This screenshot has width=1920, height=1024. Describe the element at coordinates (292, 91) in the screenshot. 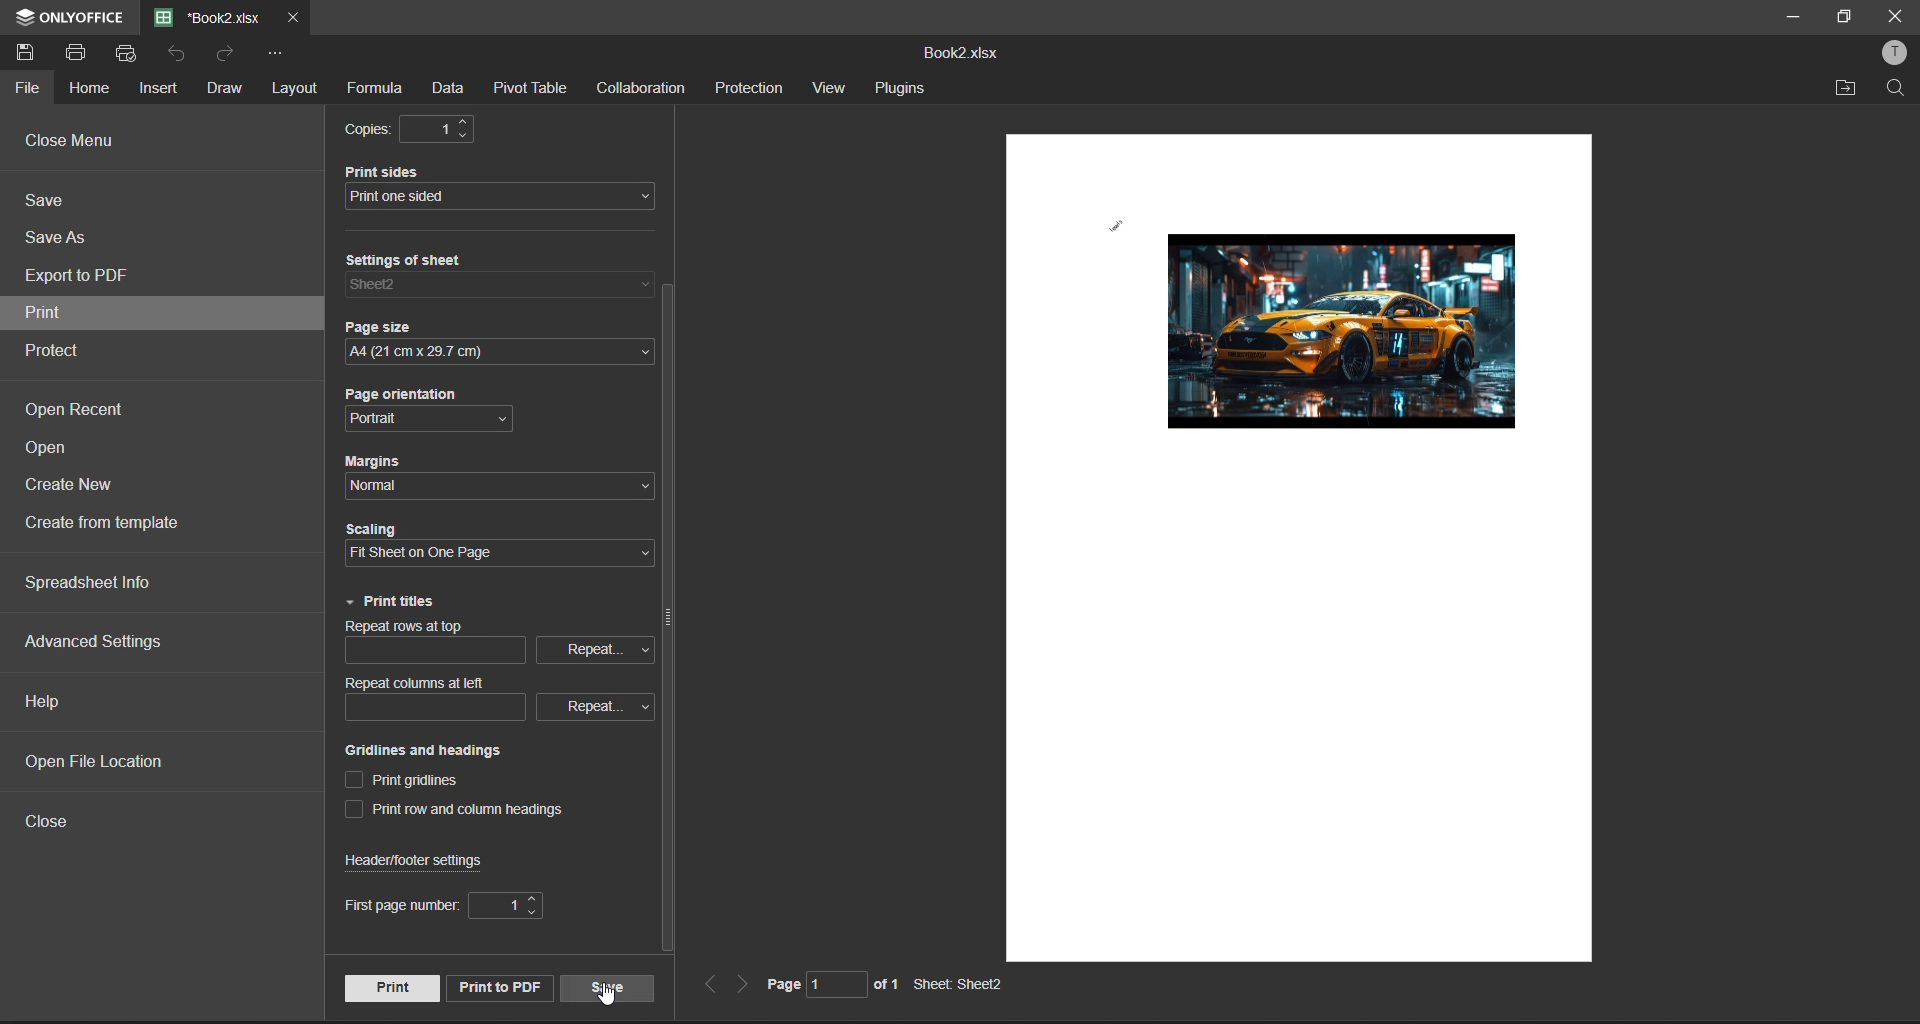

I see `layout` at that location.